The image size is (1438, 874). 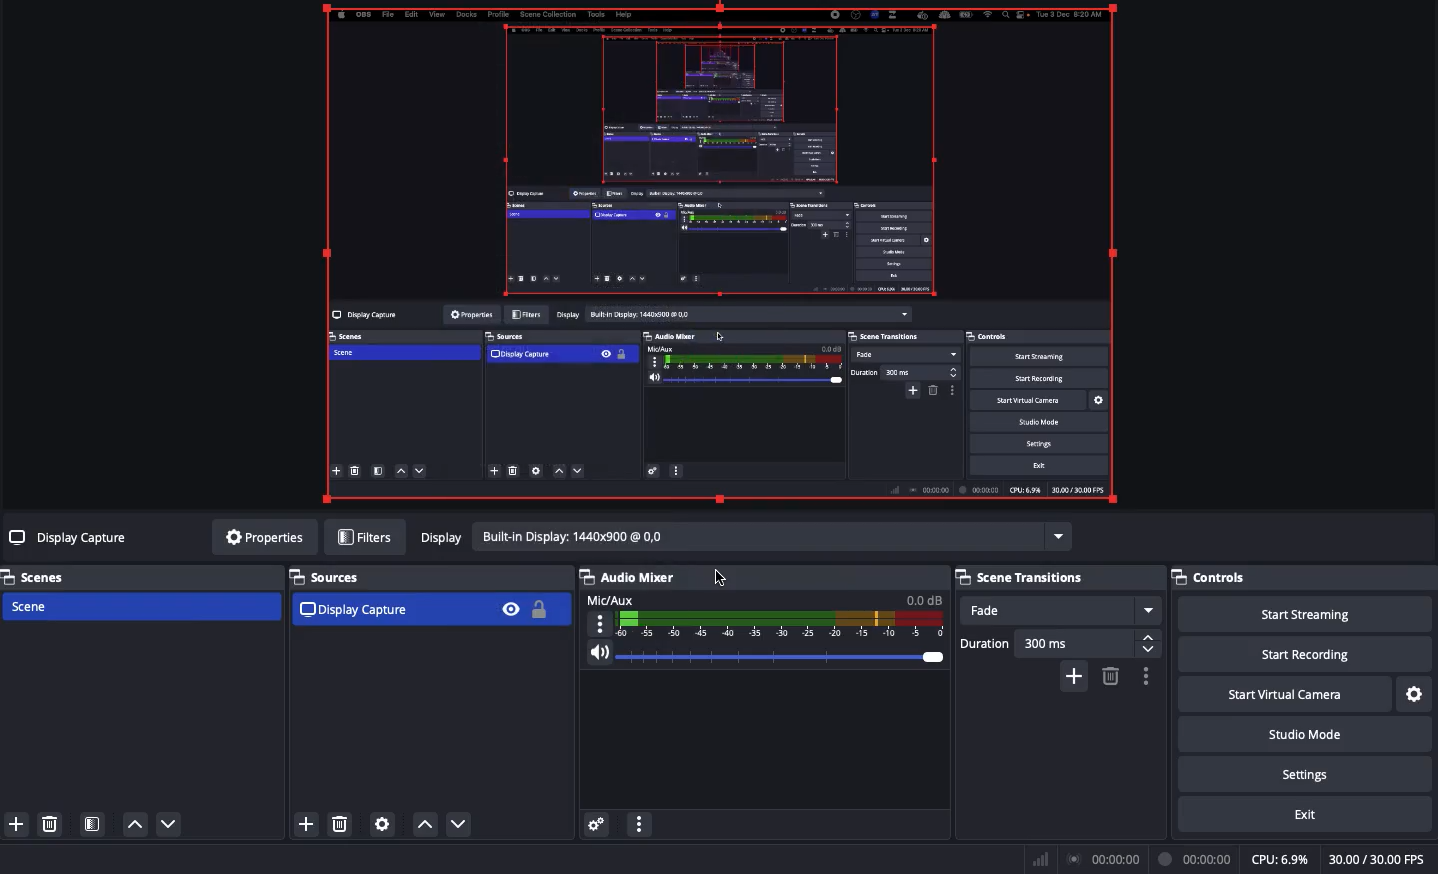 What do you see at coordinates (1303, 615) in the screenshot?
I see `Start streaming` at bounding box center [1303, 615].